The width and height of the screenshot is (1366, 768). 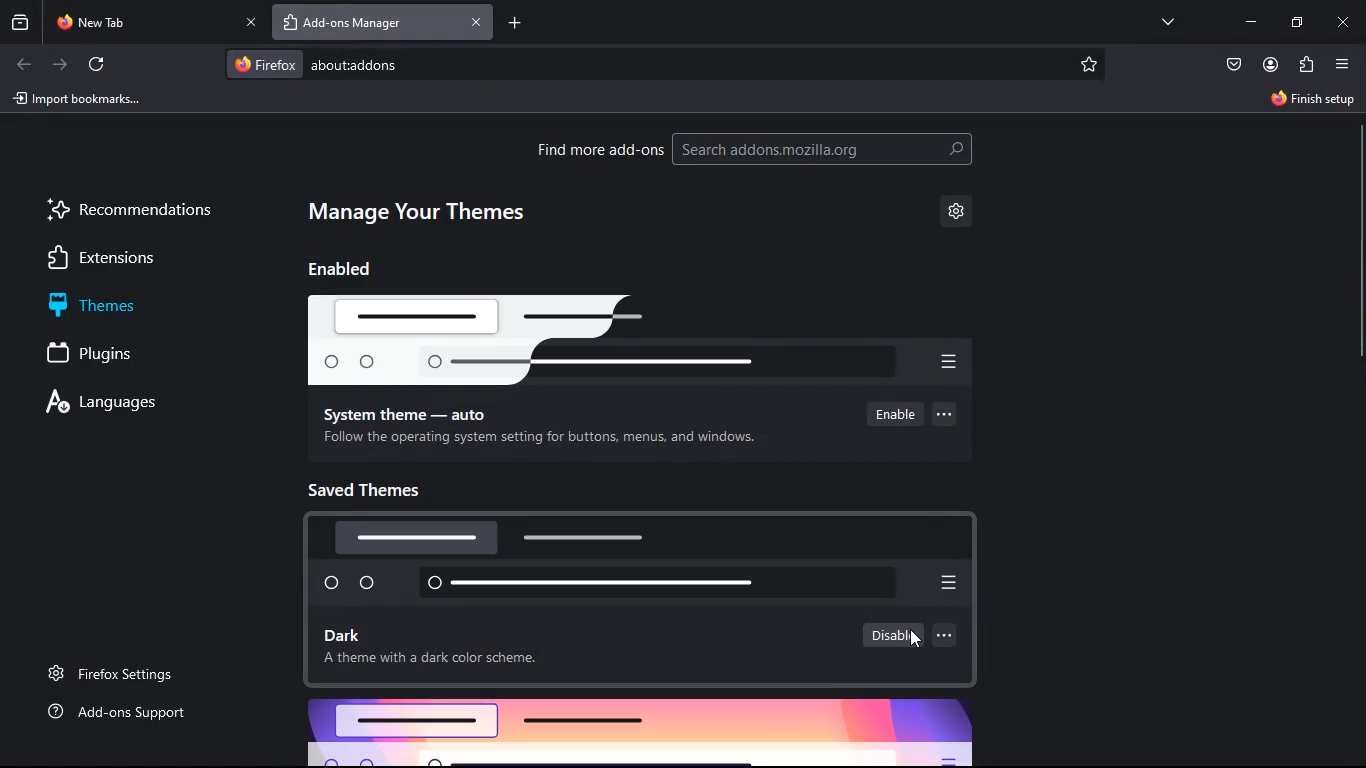 I want to click on import bookmarks, so click(x=79, y=100).